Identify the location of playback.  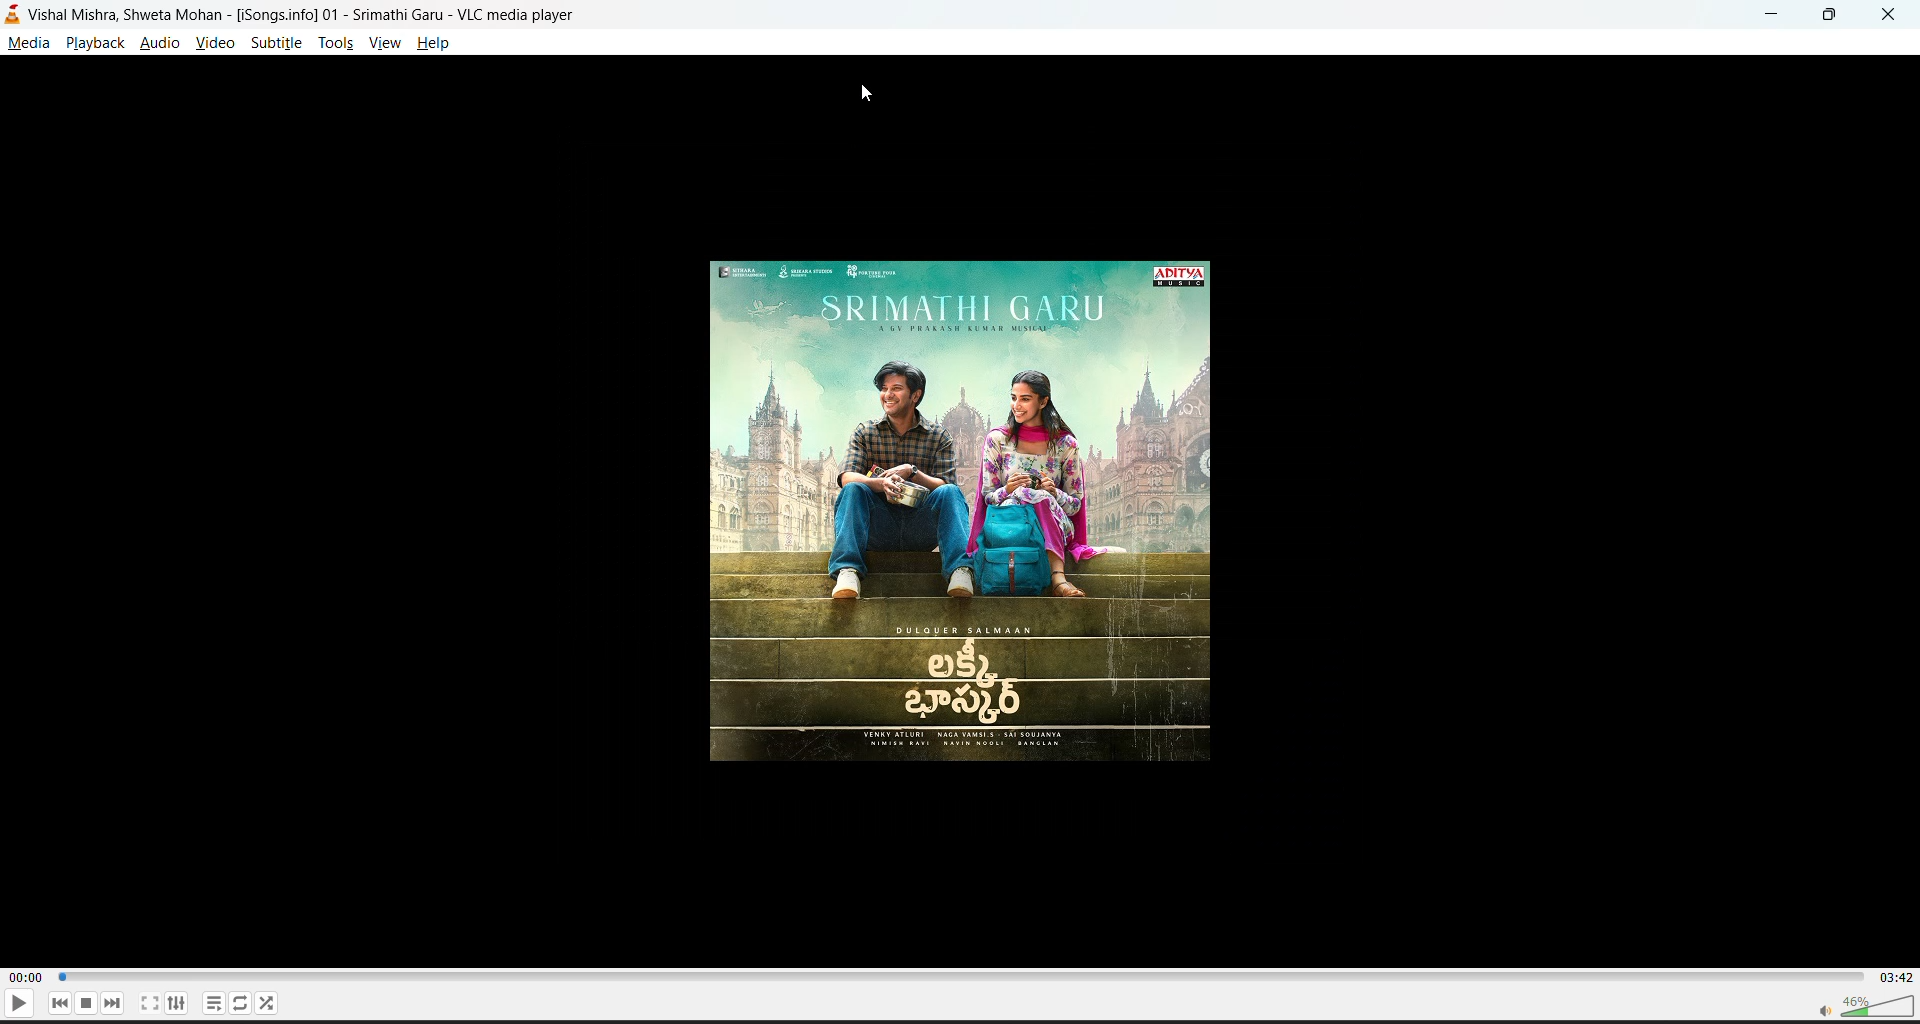
(97, 44).